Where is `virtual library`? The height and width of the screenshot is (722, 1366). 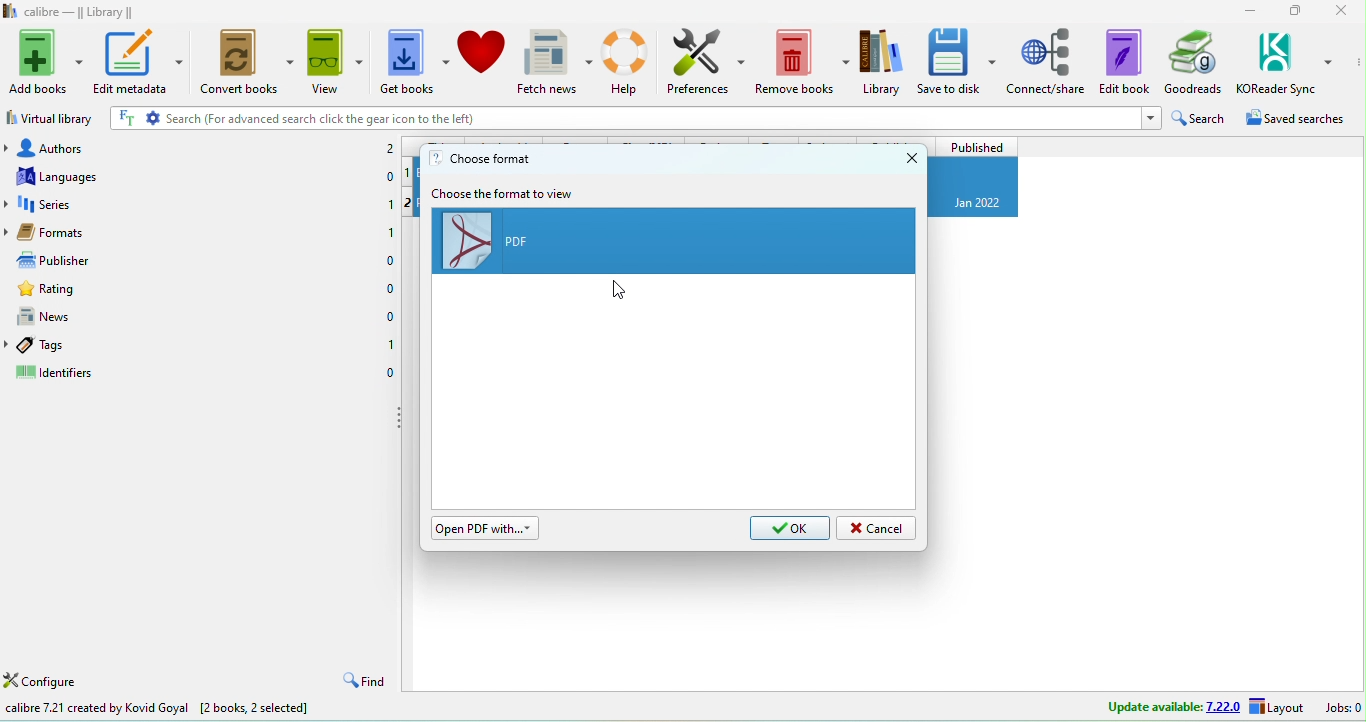
virtual library is located at coordinates (50, 117).